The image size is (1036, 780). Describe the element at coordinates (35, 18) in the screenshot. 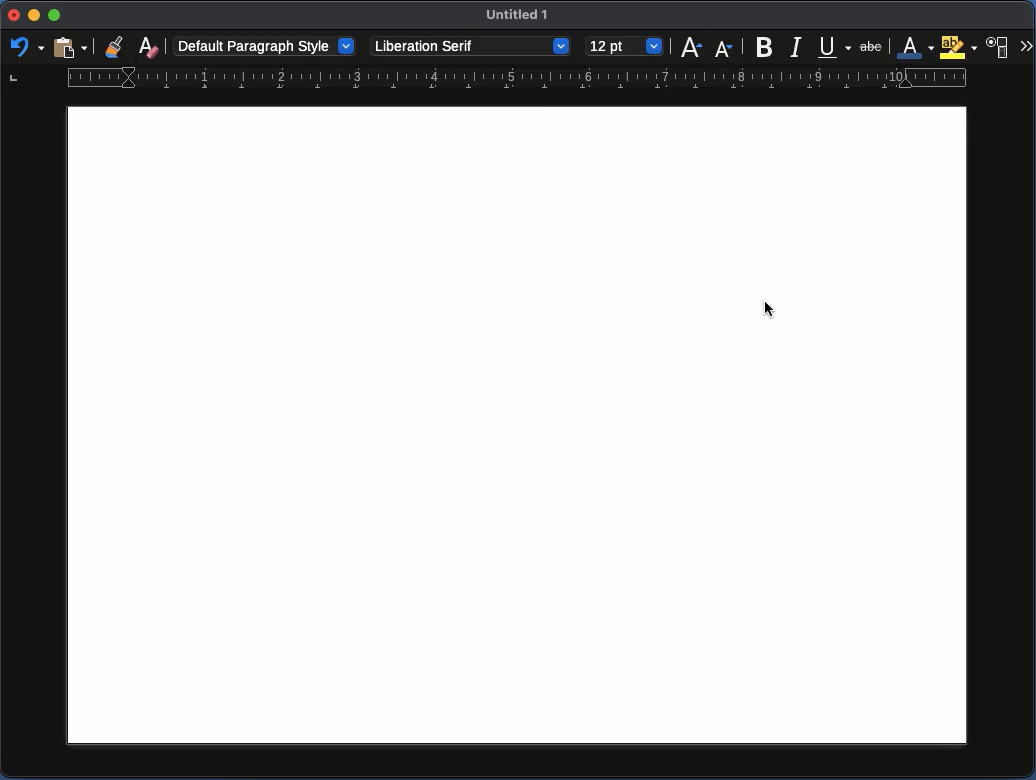

I see `Minimize` at that location.